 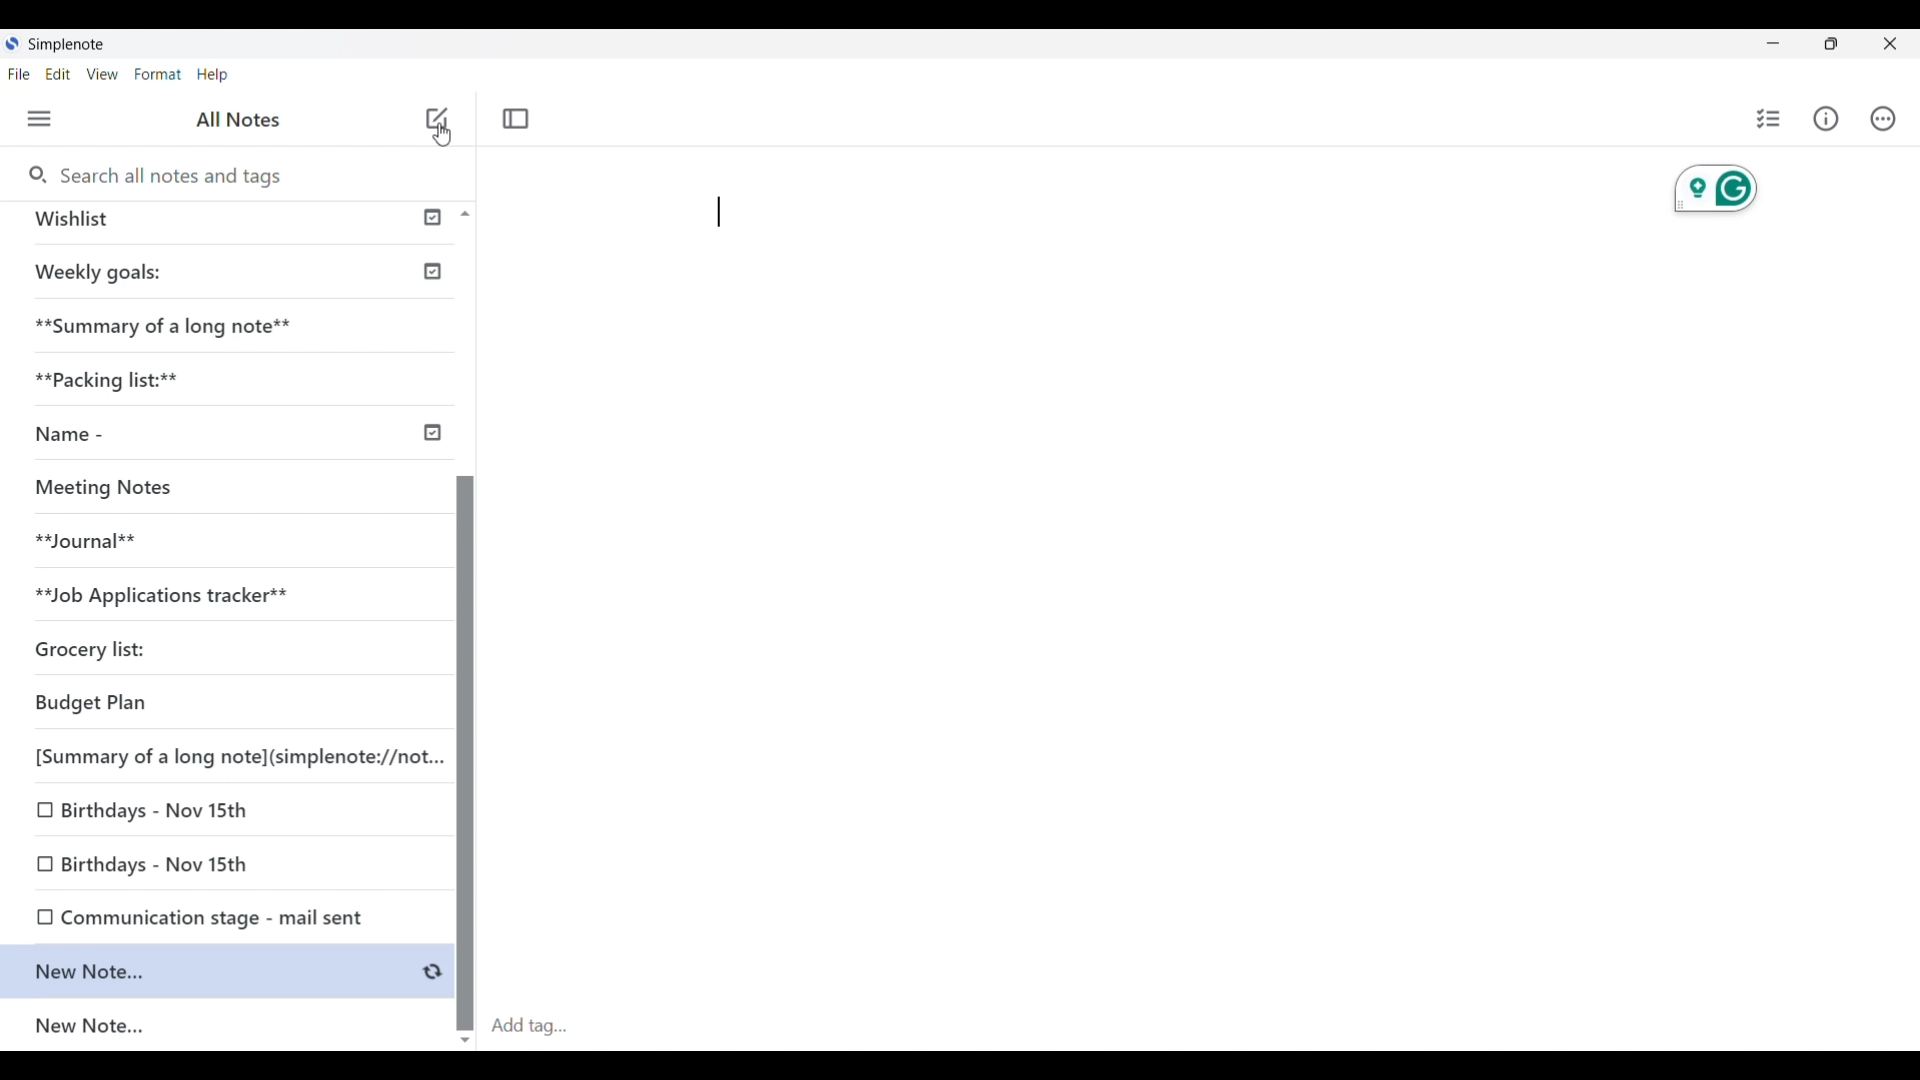 What do you see at coordinates (91, 645) in the screenshot?
I see `Grocery list:` at bounding box center [91, 645].